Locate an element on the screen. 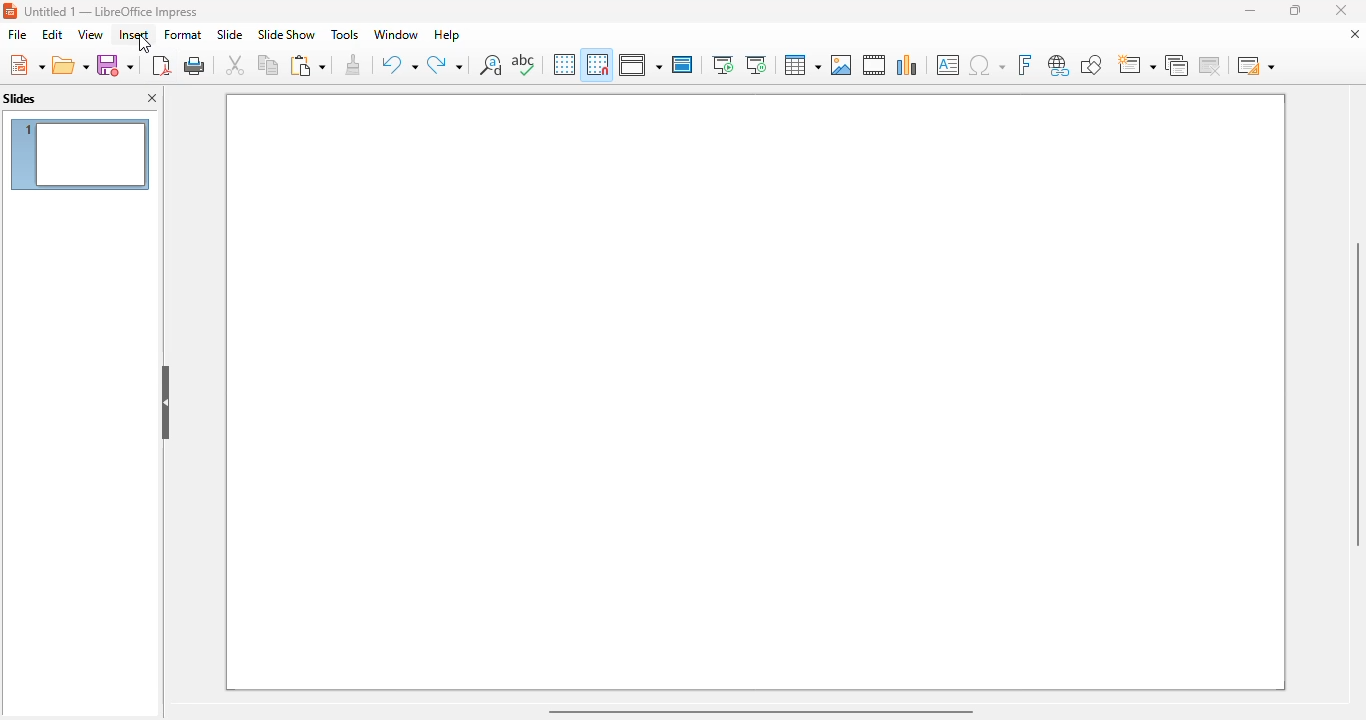 The height and width of the screenshot is (720, 1366). start from first slide is located at coordinates (722, 65).